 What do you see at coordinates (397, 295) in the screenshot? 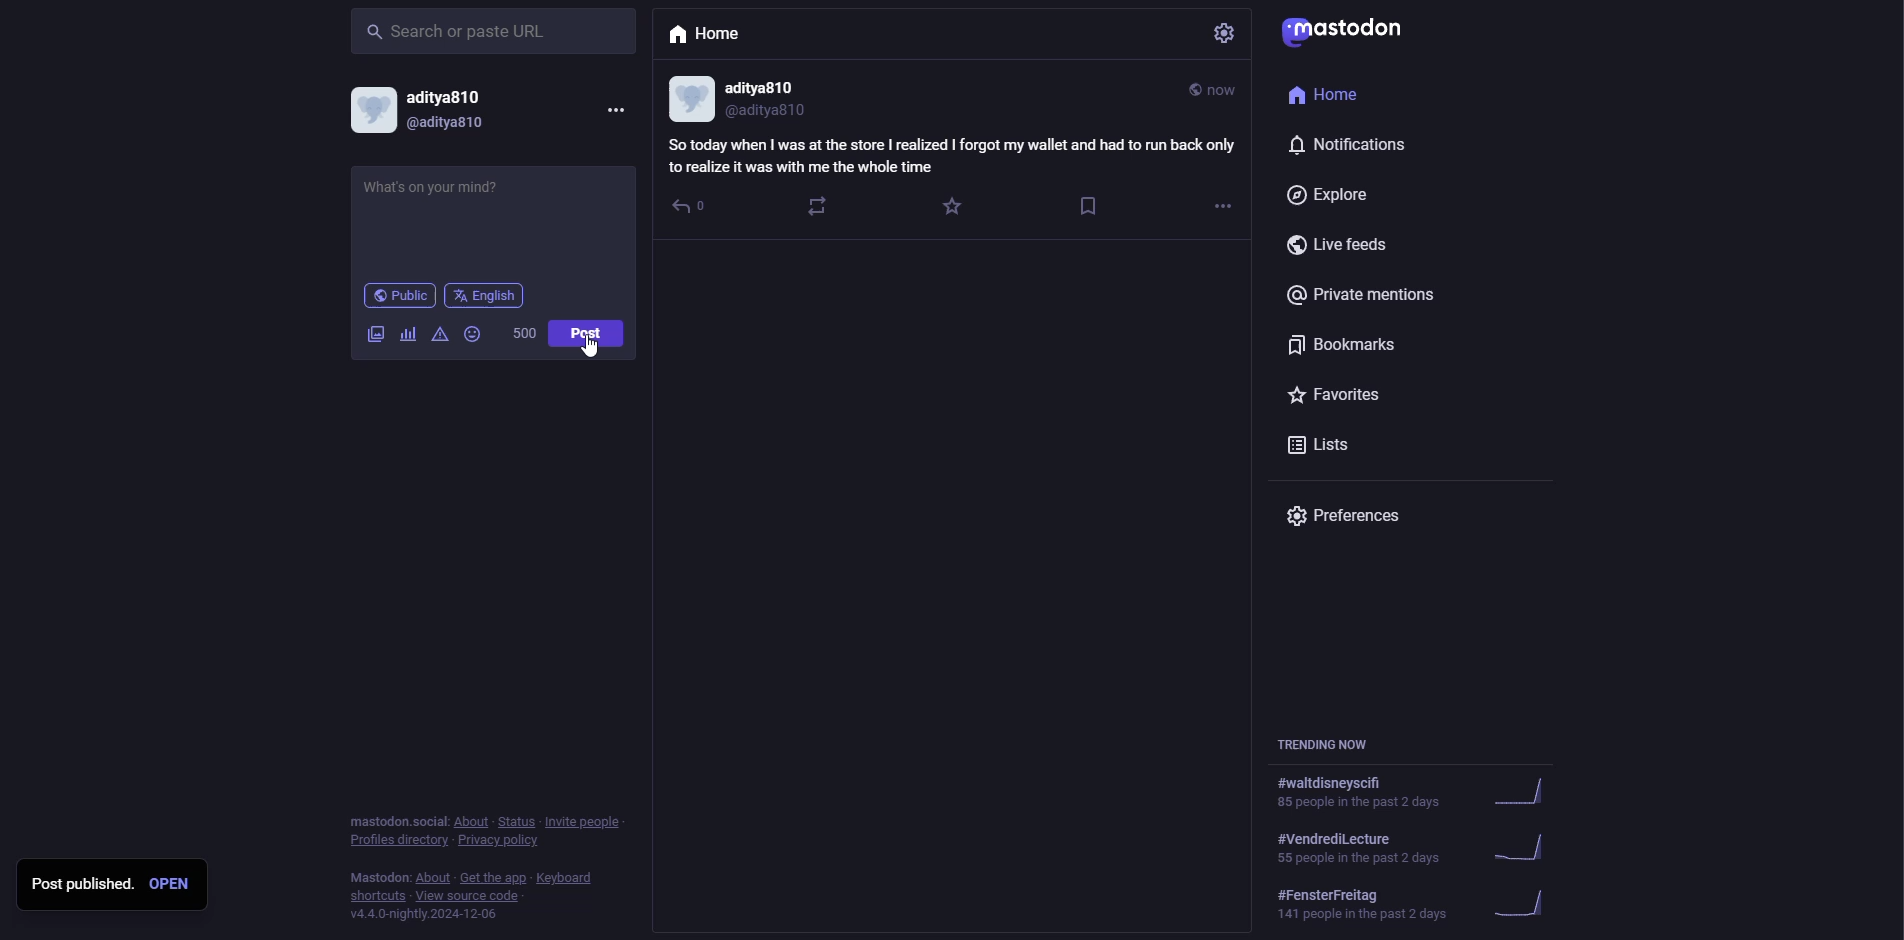
I see `public` at bounding box center [397, 295].